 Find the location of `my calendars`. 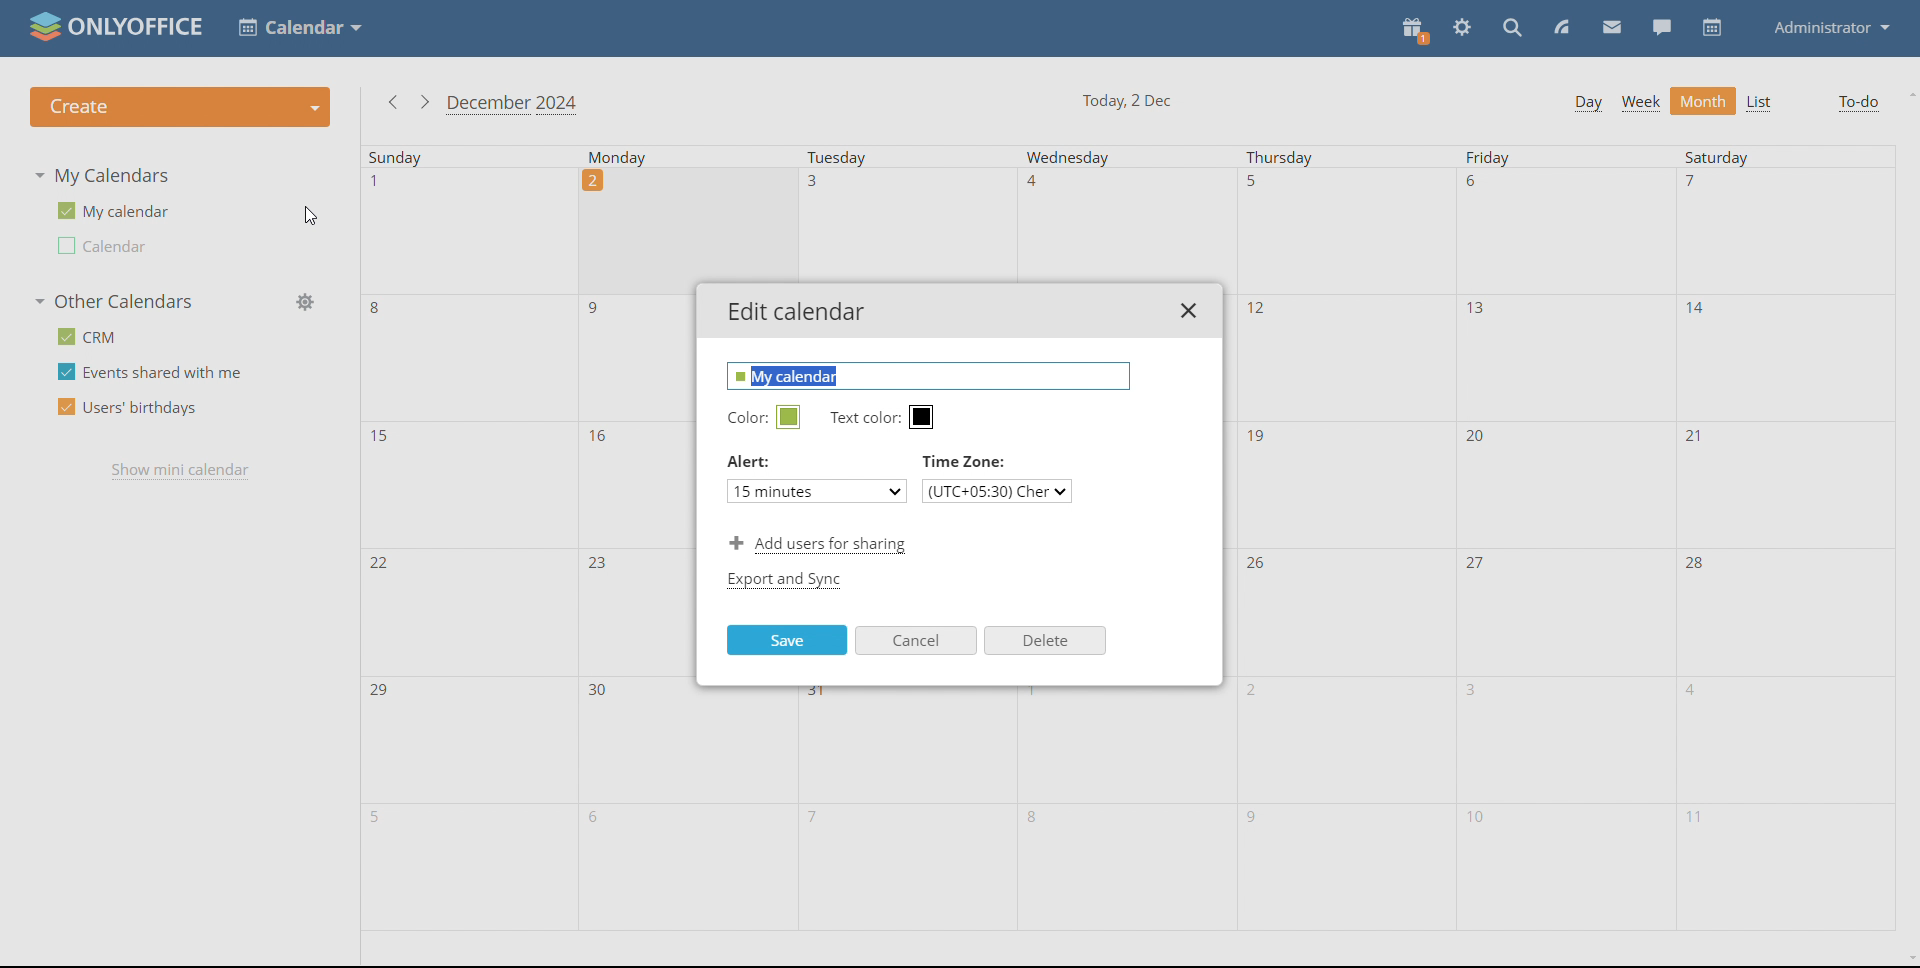

my calendars is located at coordinates (108, 176).